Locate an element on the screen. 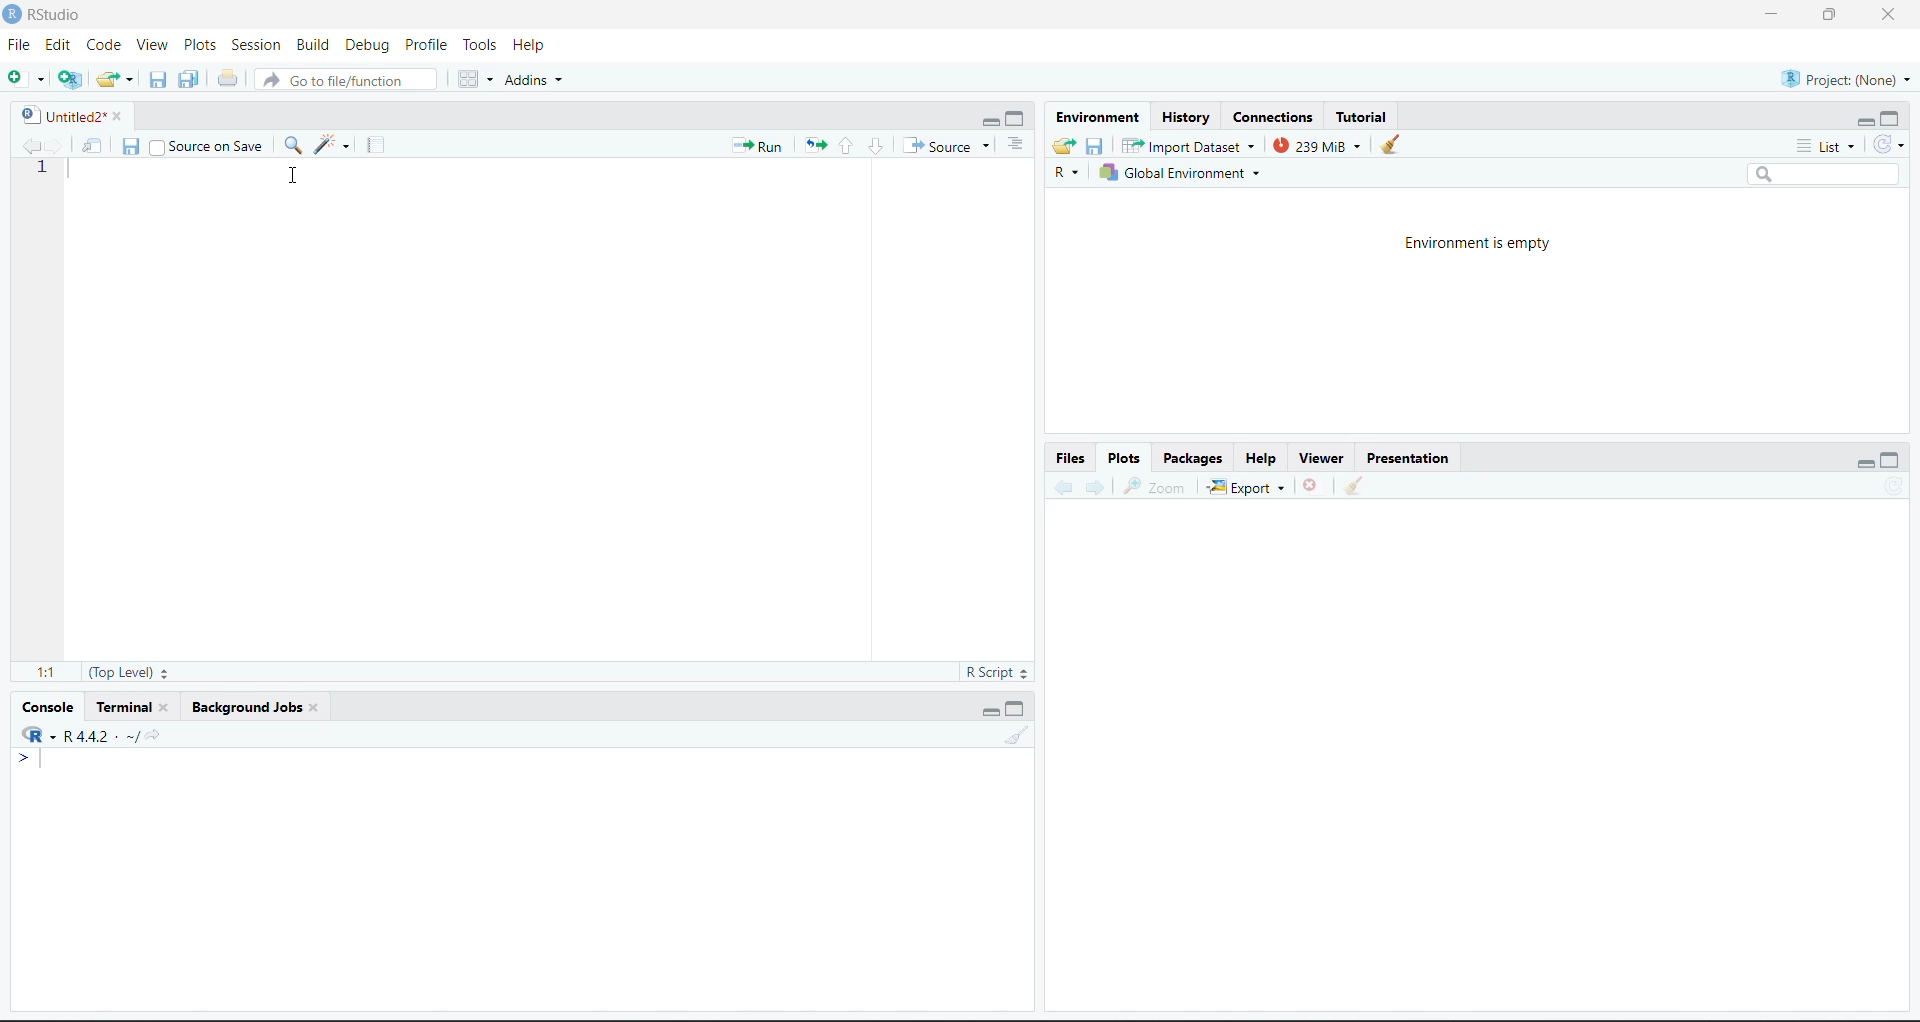  Addins is located at coordinates (537, 79).